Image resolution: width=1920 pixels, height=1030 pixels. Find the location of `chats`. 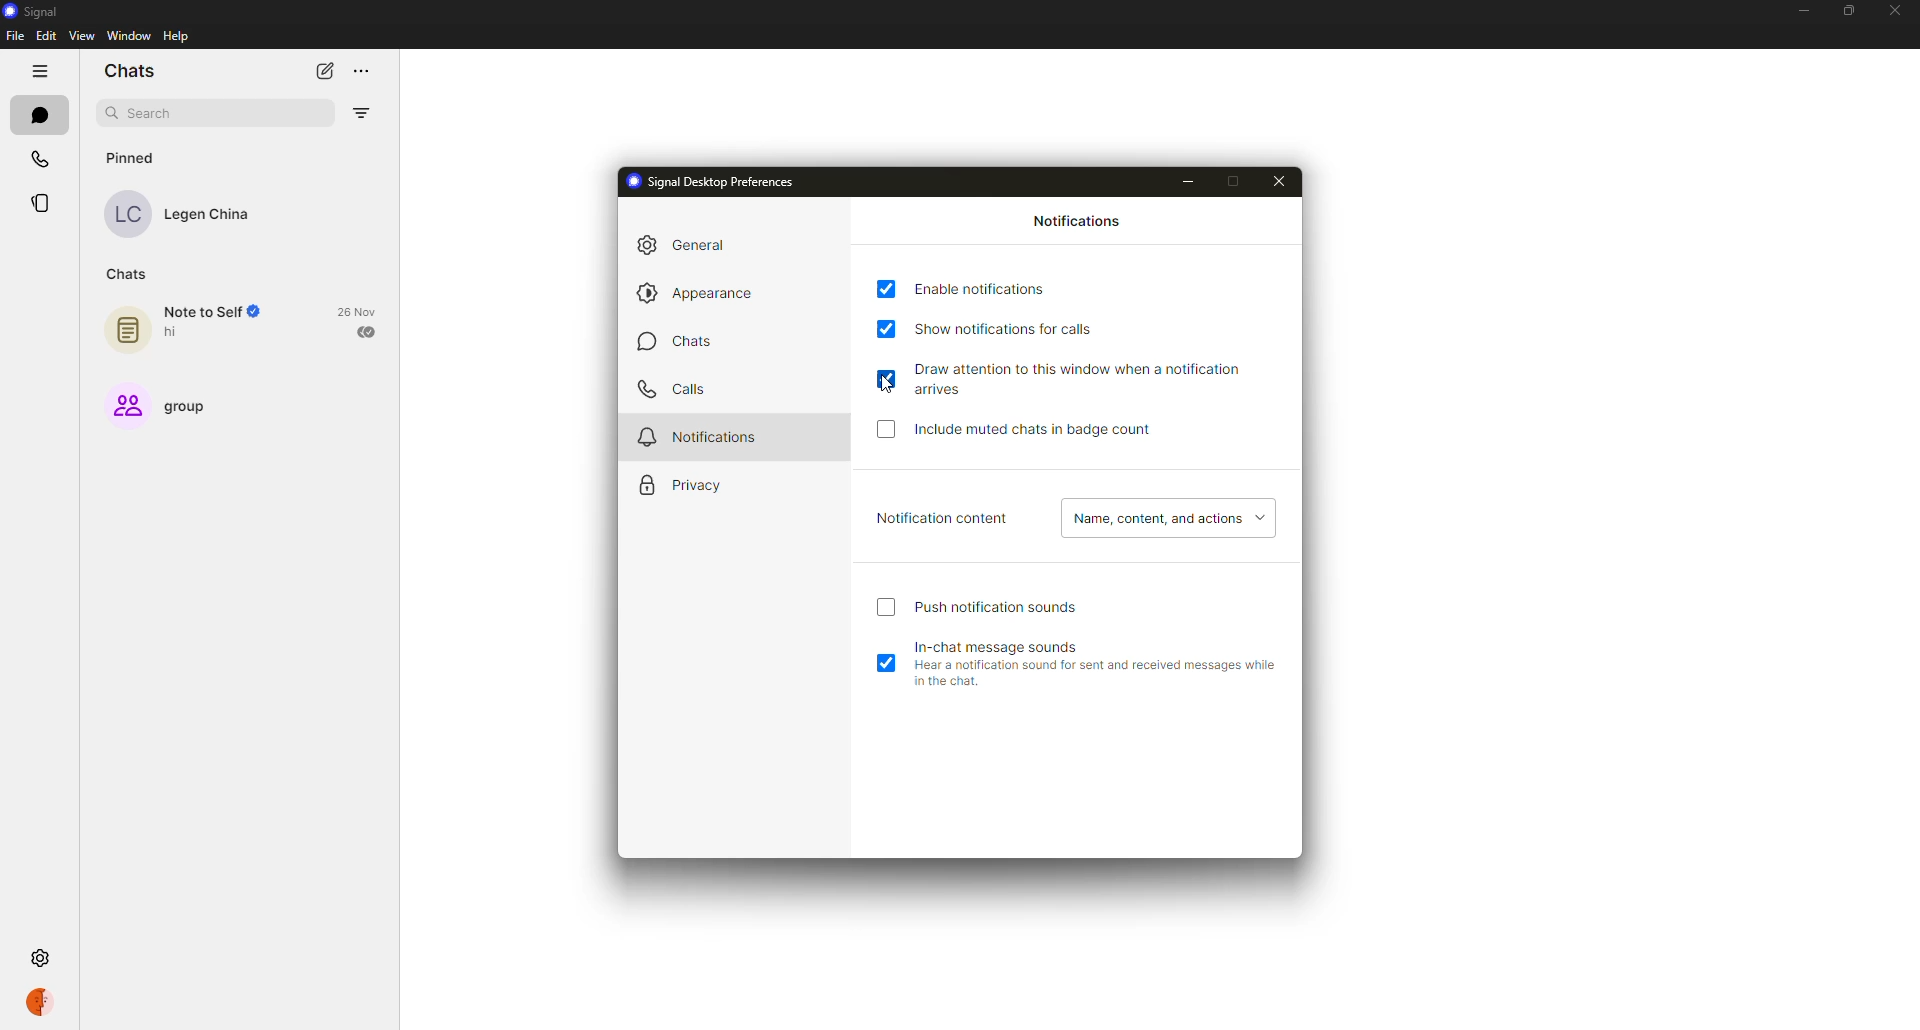

chats is located at coordinates (128, 72).